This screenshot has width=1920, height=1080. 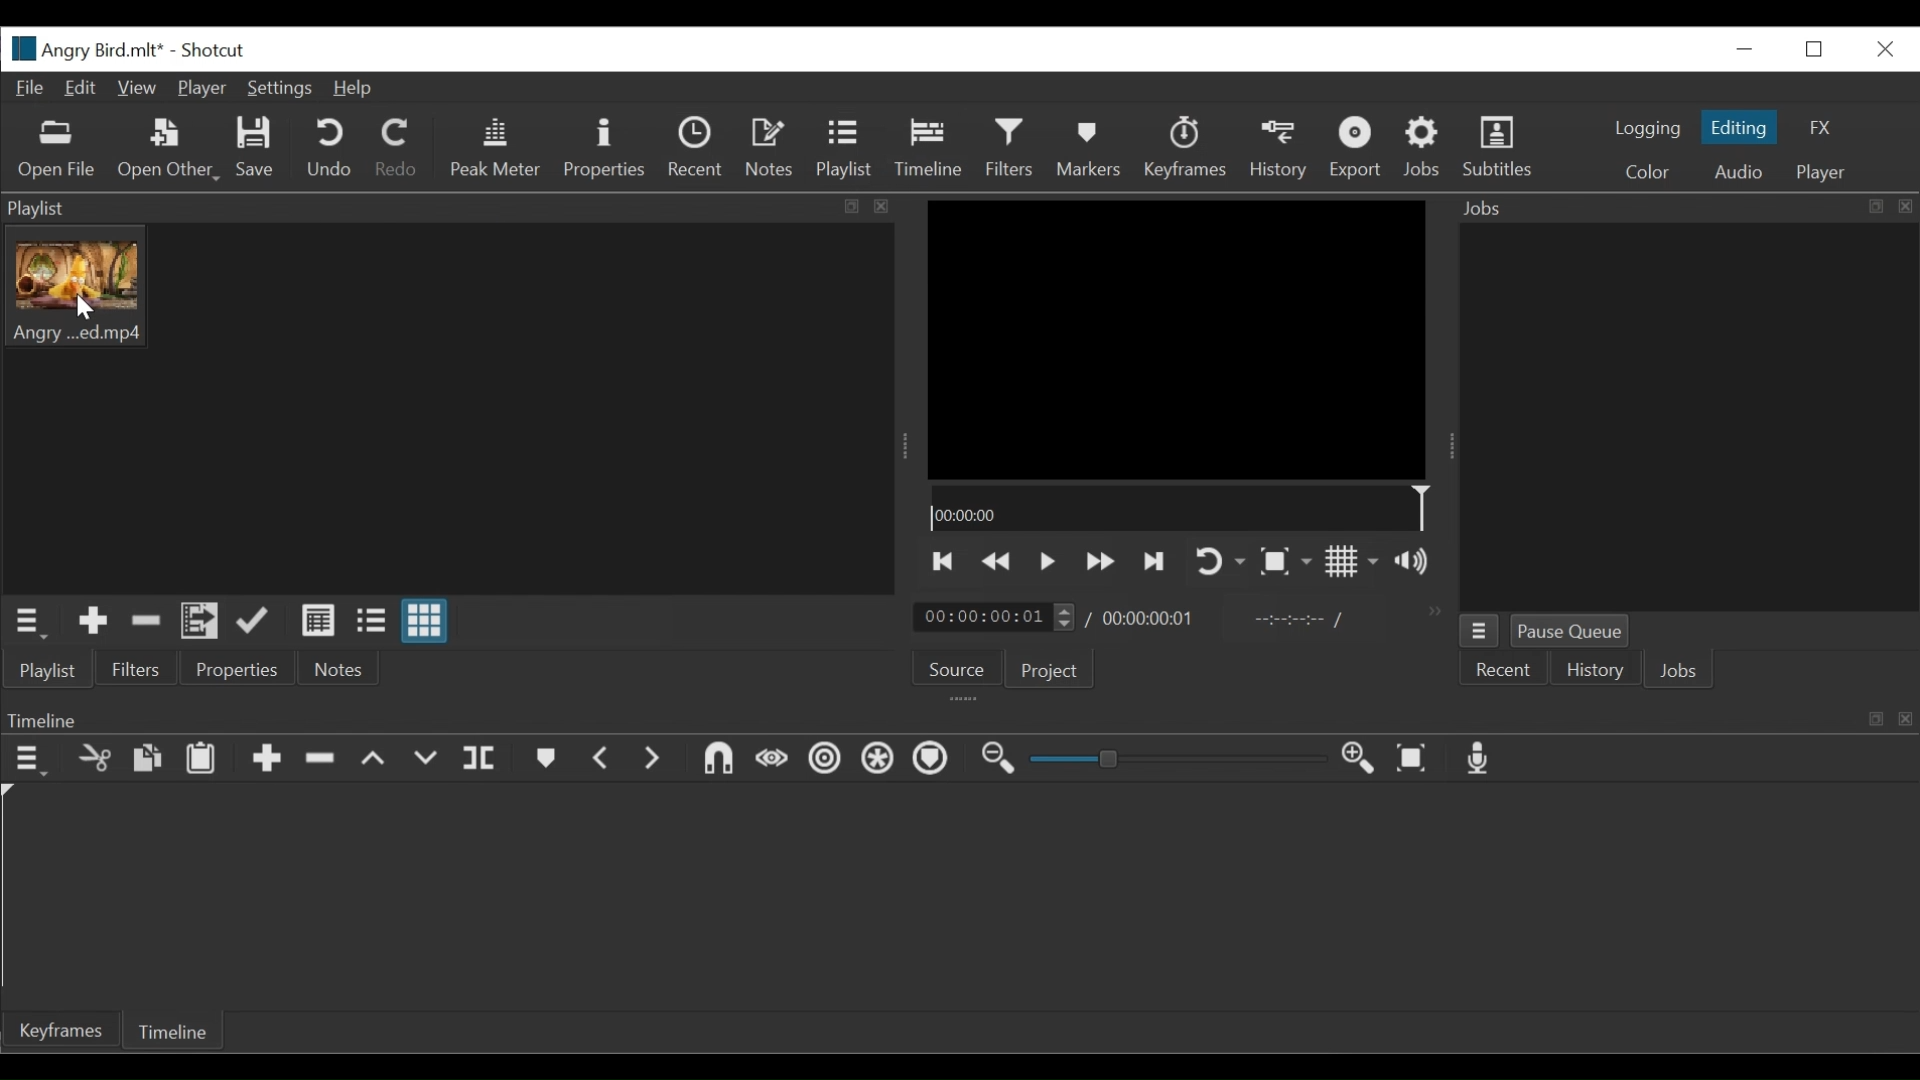 What do you see at coordinates (603, 760) in the screenshot?
I see `Previous marker` at bounding box center [603, 760].